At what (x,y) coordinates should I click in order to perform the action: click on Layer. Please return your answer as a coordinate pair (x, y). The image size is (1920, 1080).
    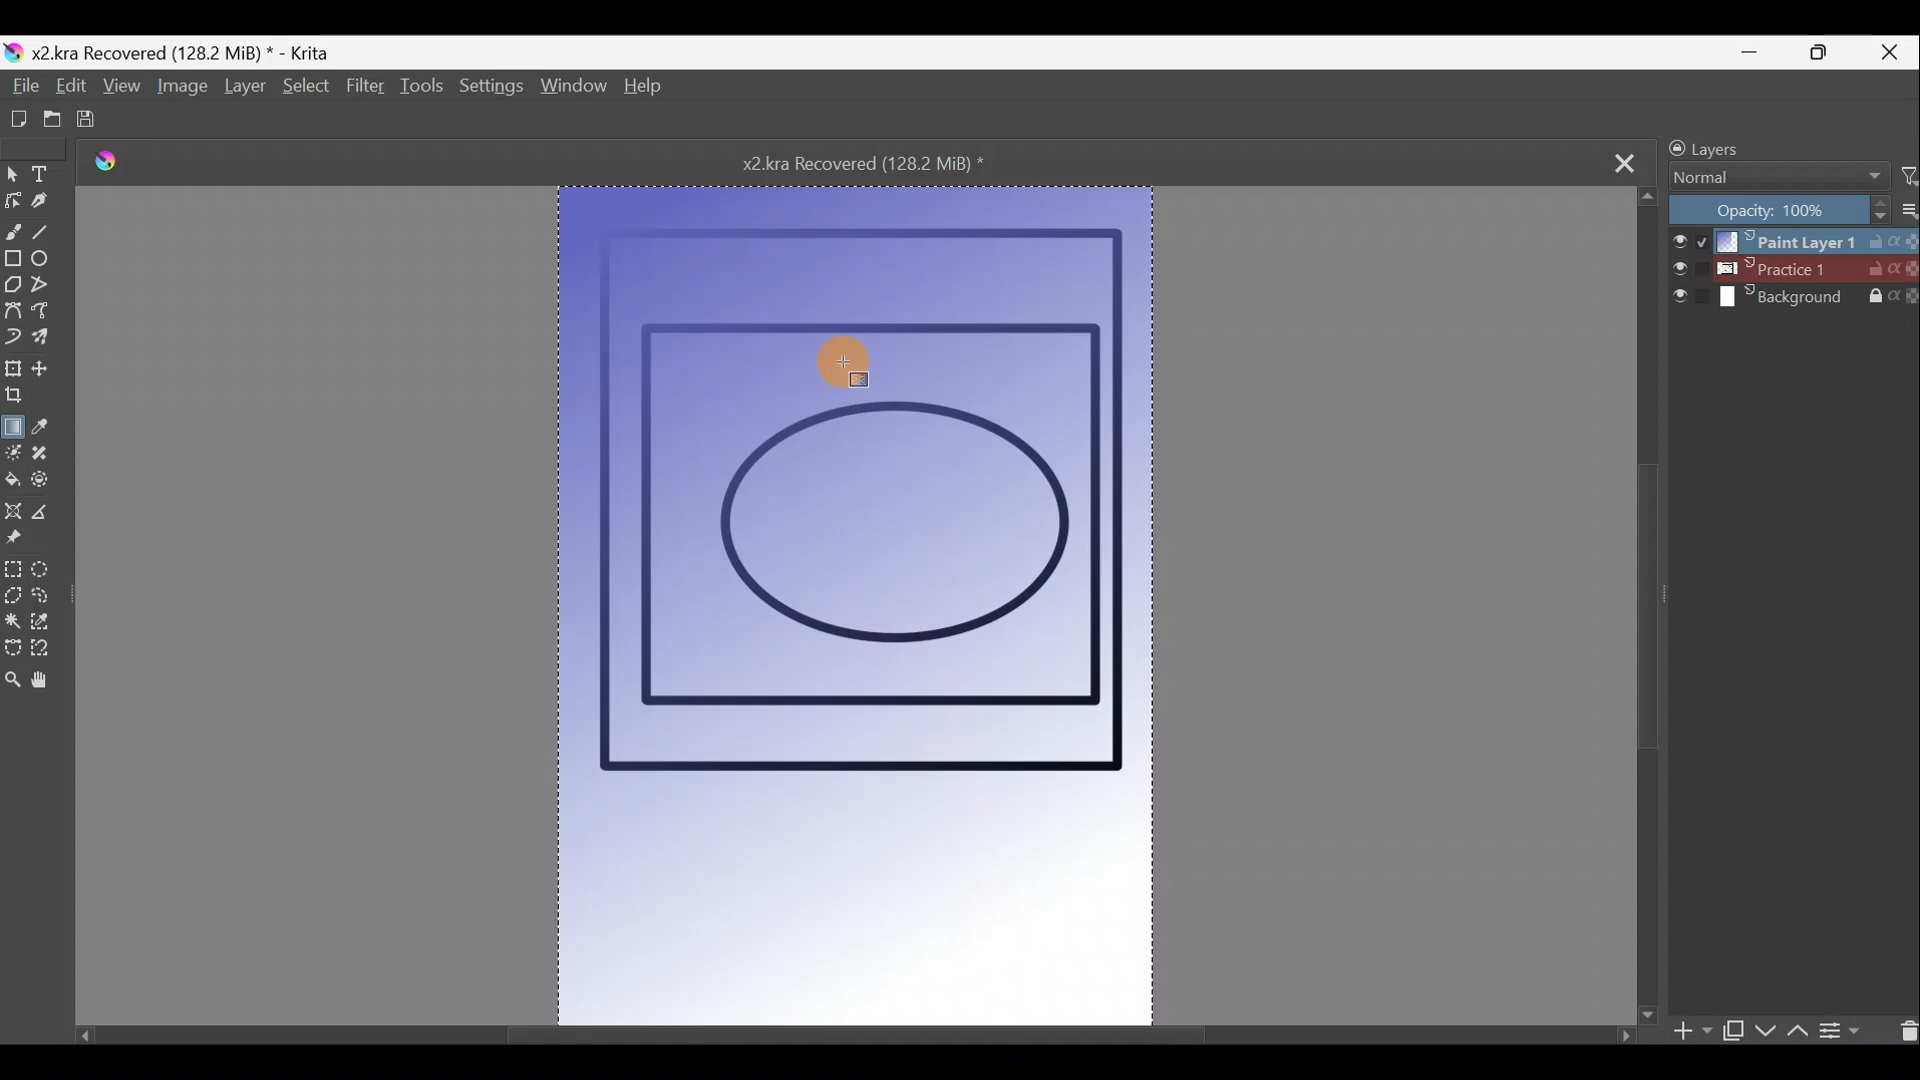
    Looking at the image, I should click on (244, 90).